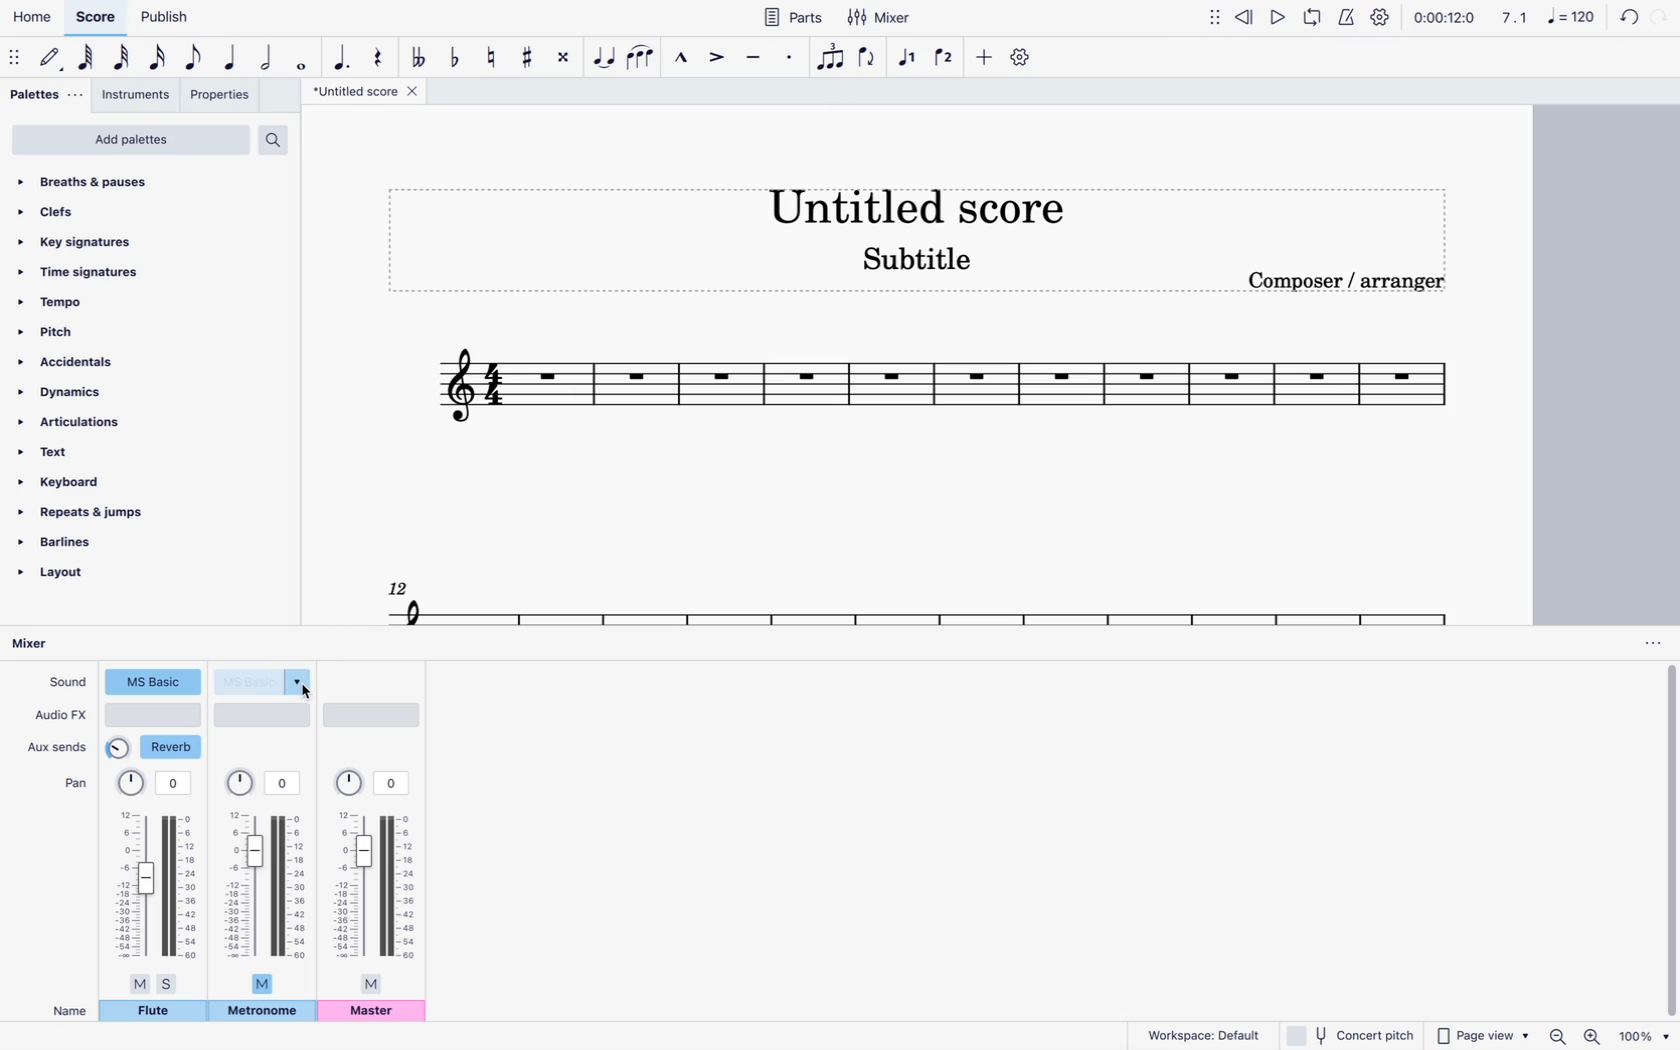 Image resolution: width=1680 pixels, height=1050 pixels. I want to click on half note, so click(270, 58).